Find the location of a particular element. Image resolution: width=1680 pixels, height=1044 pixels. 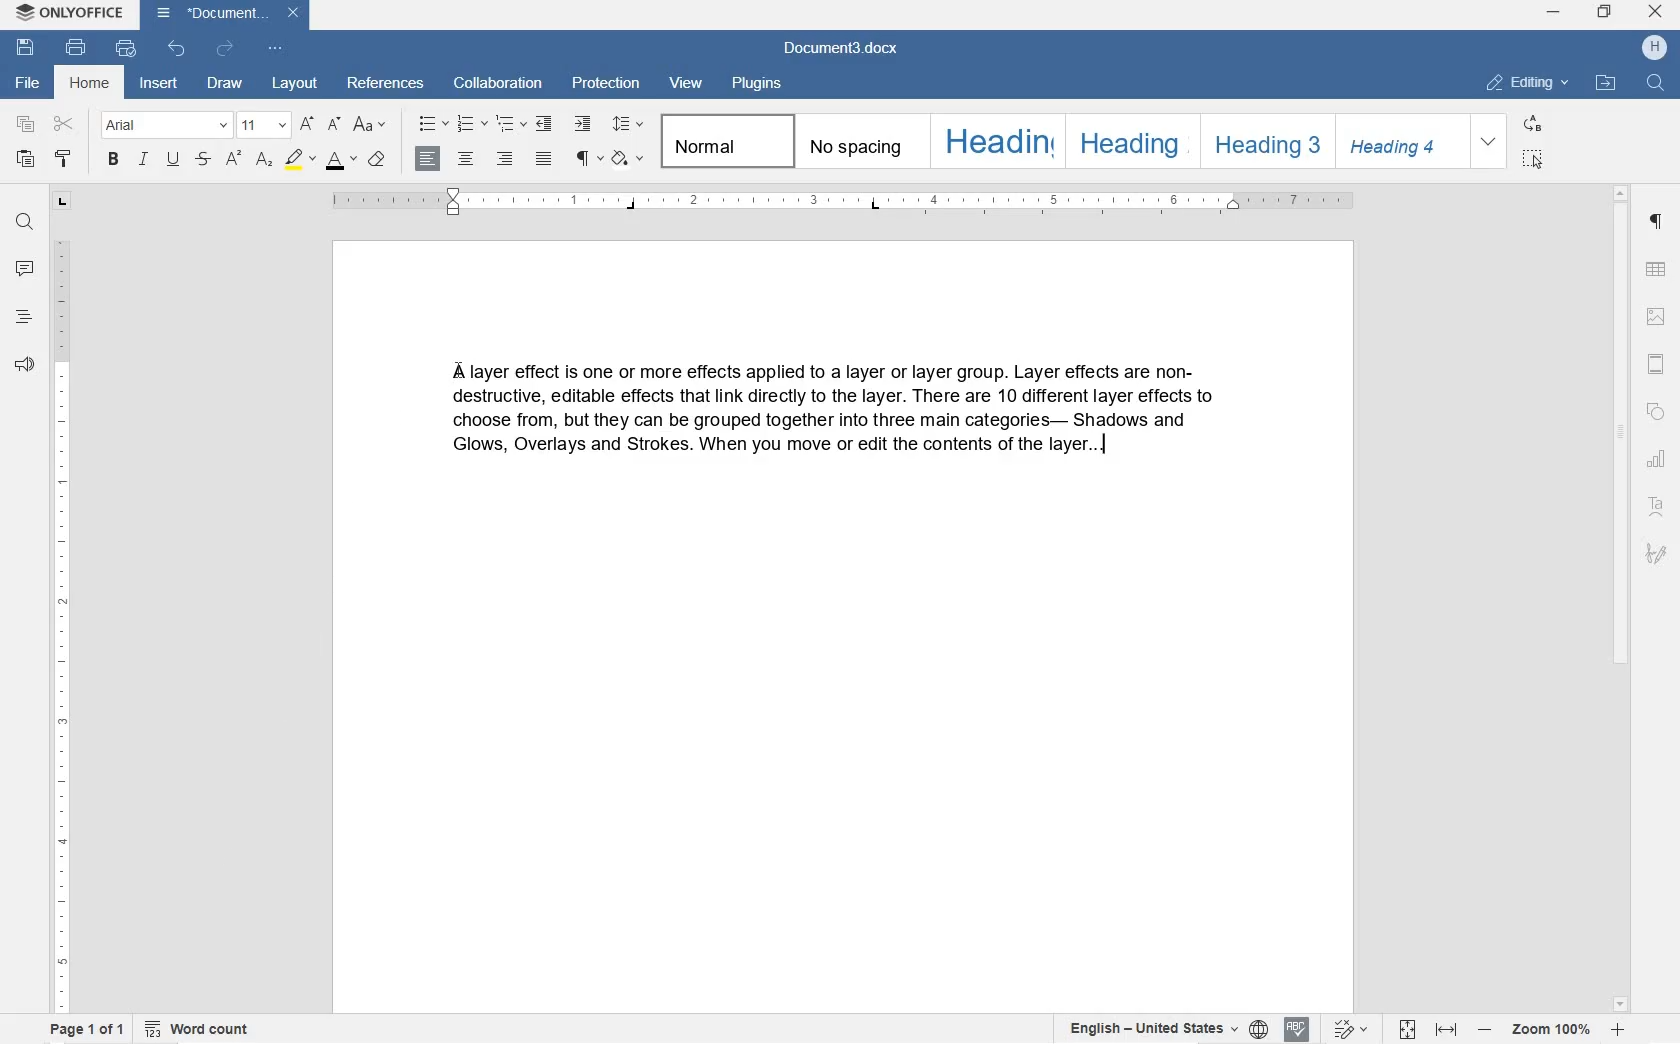

COMMENT is located at coordinates (23, 272).